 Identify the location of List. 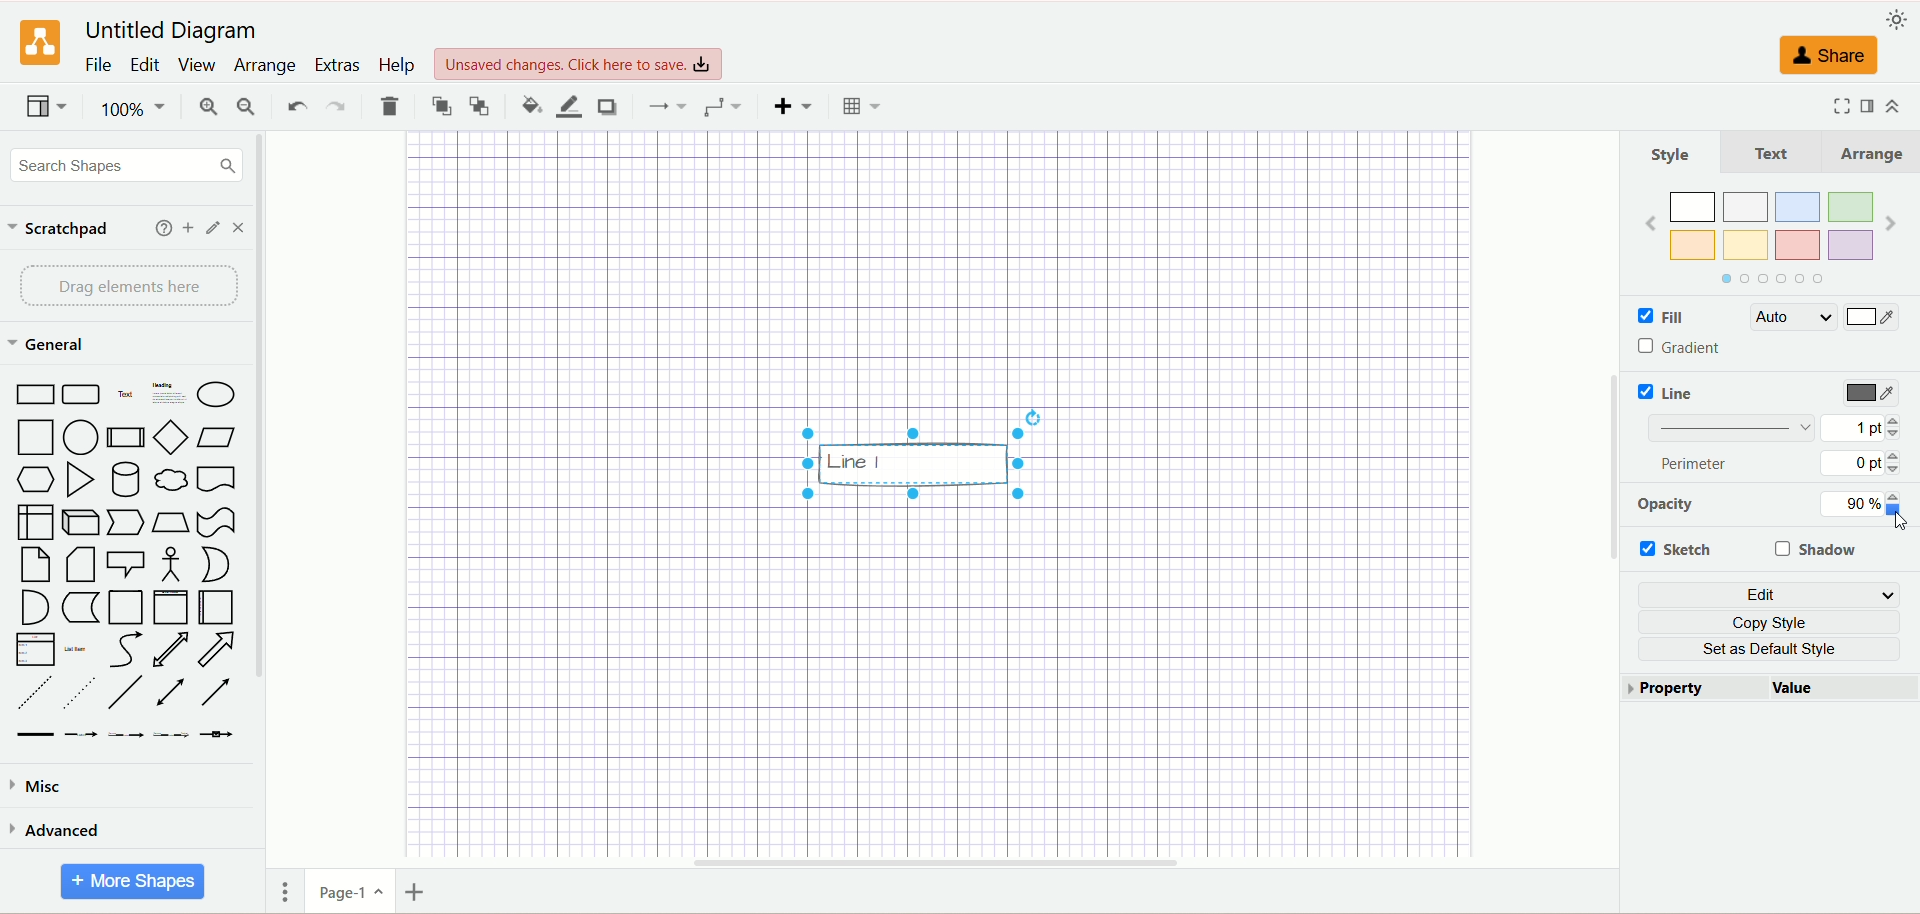
(35, 650).